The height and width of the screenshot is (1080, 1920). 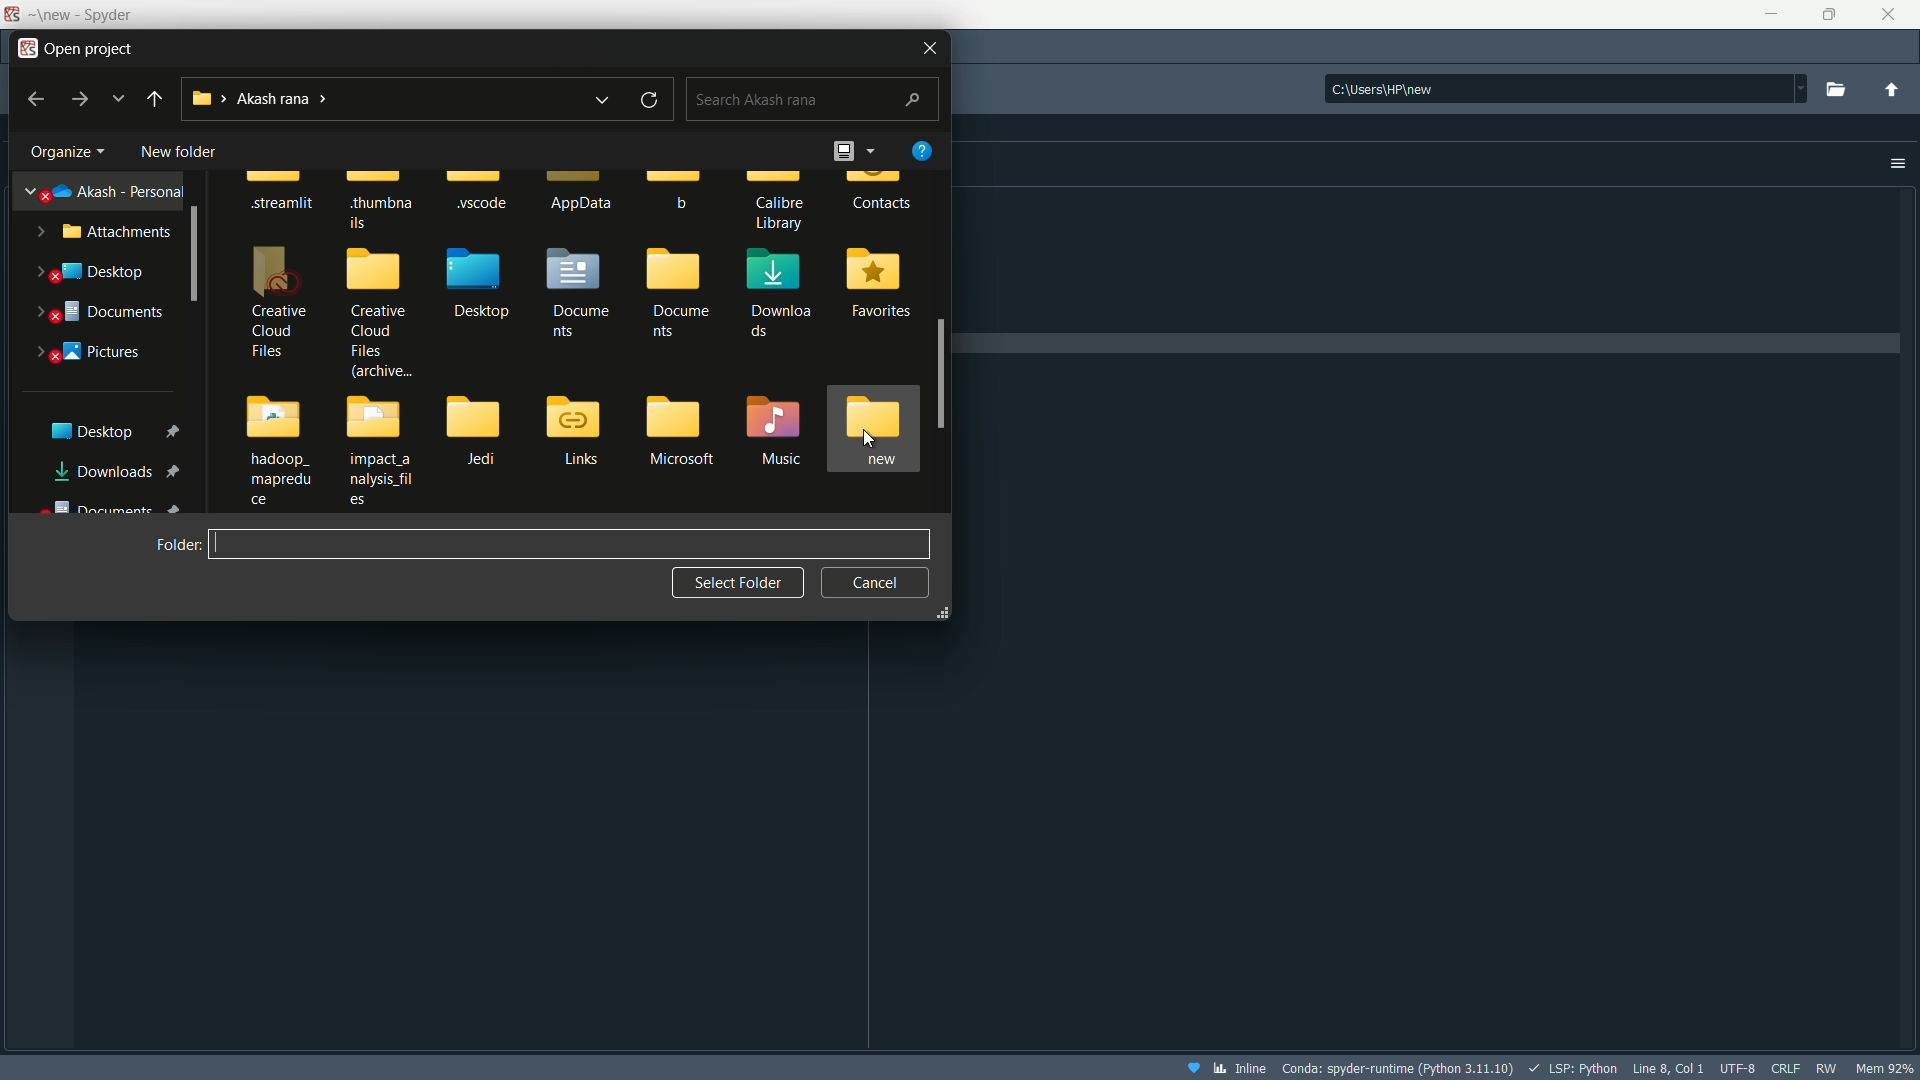 I want to click on scroll bar, so click(x=944, y=370).